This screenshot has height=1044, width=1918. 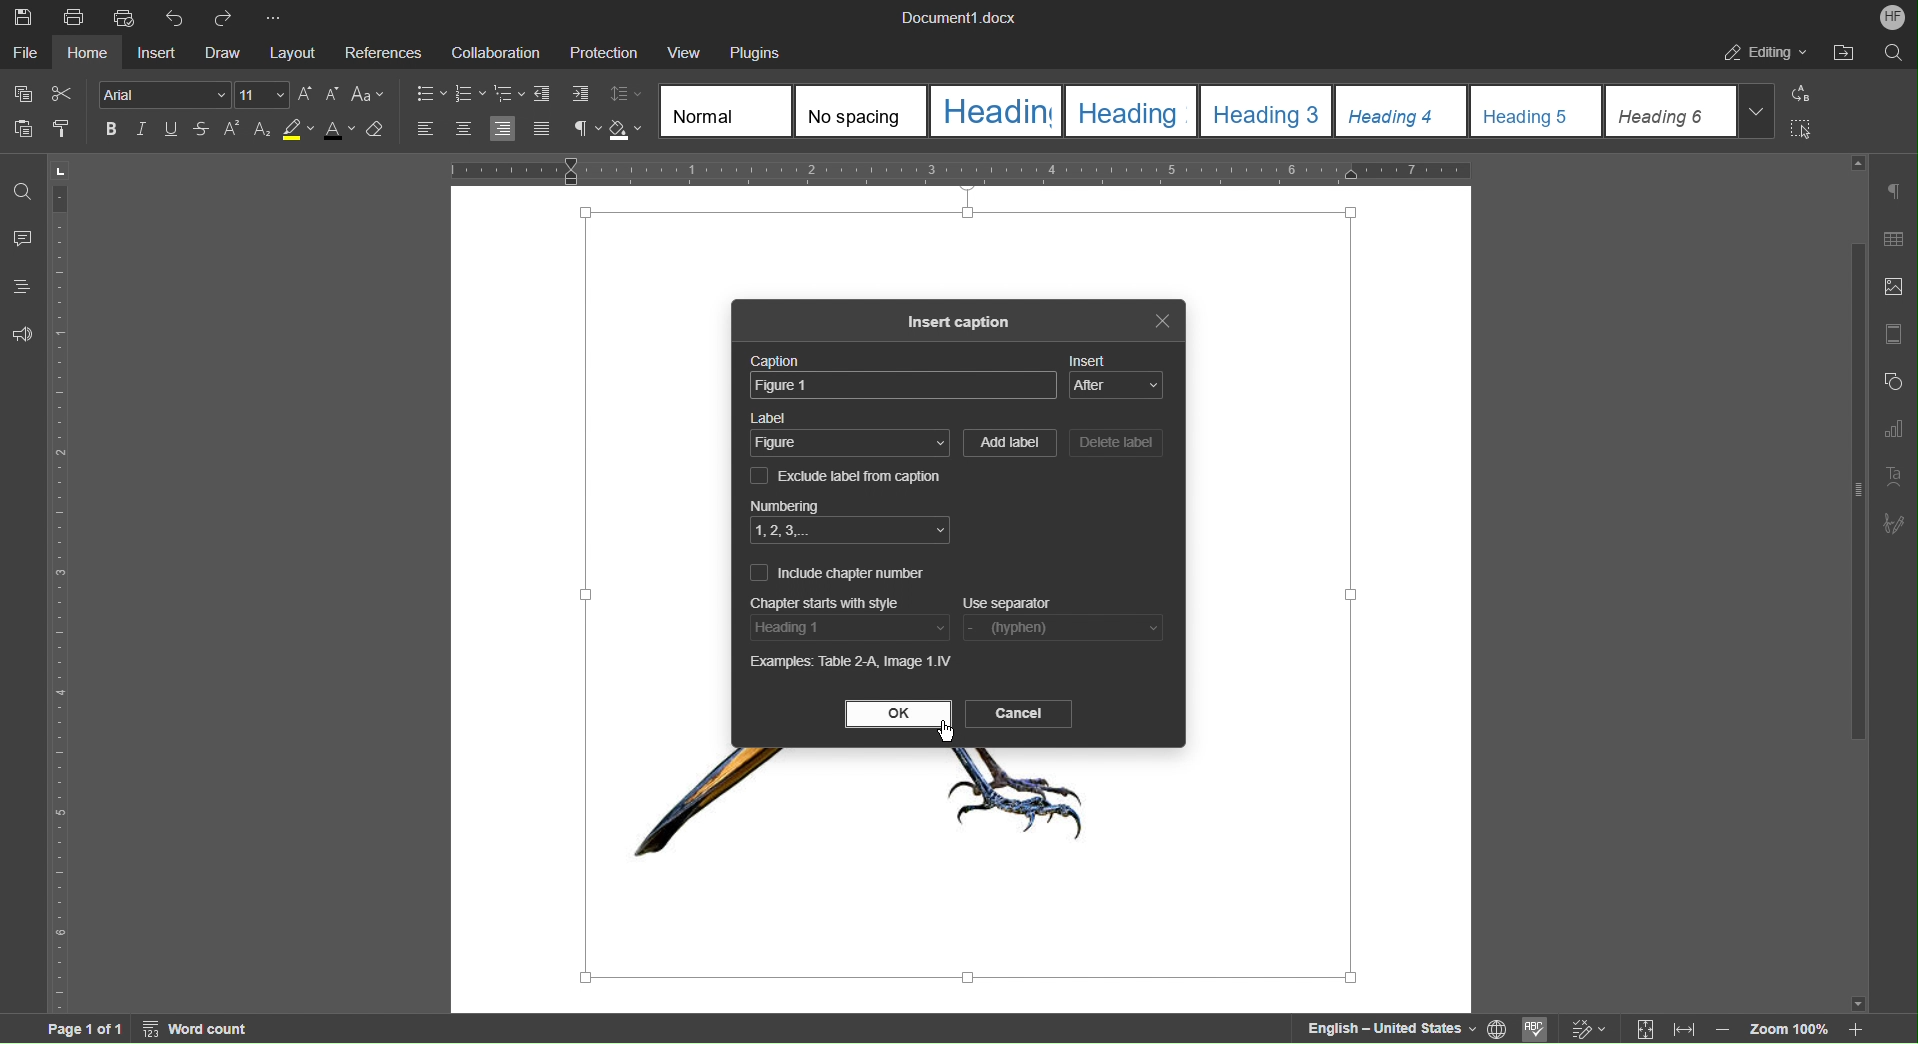 What do you see at coordinates (851, 530) in the screenshot?
I see `1, 2, 3` at bounding box center [851, 530].